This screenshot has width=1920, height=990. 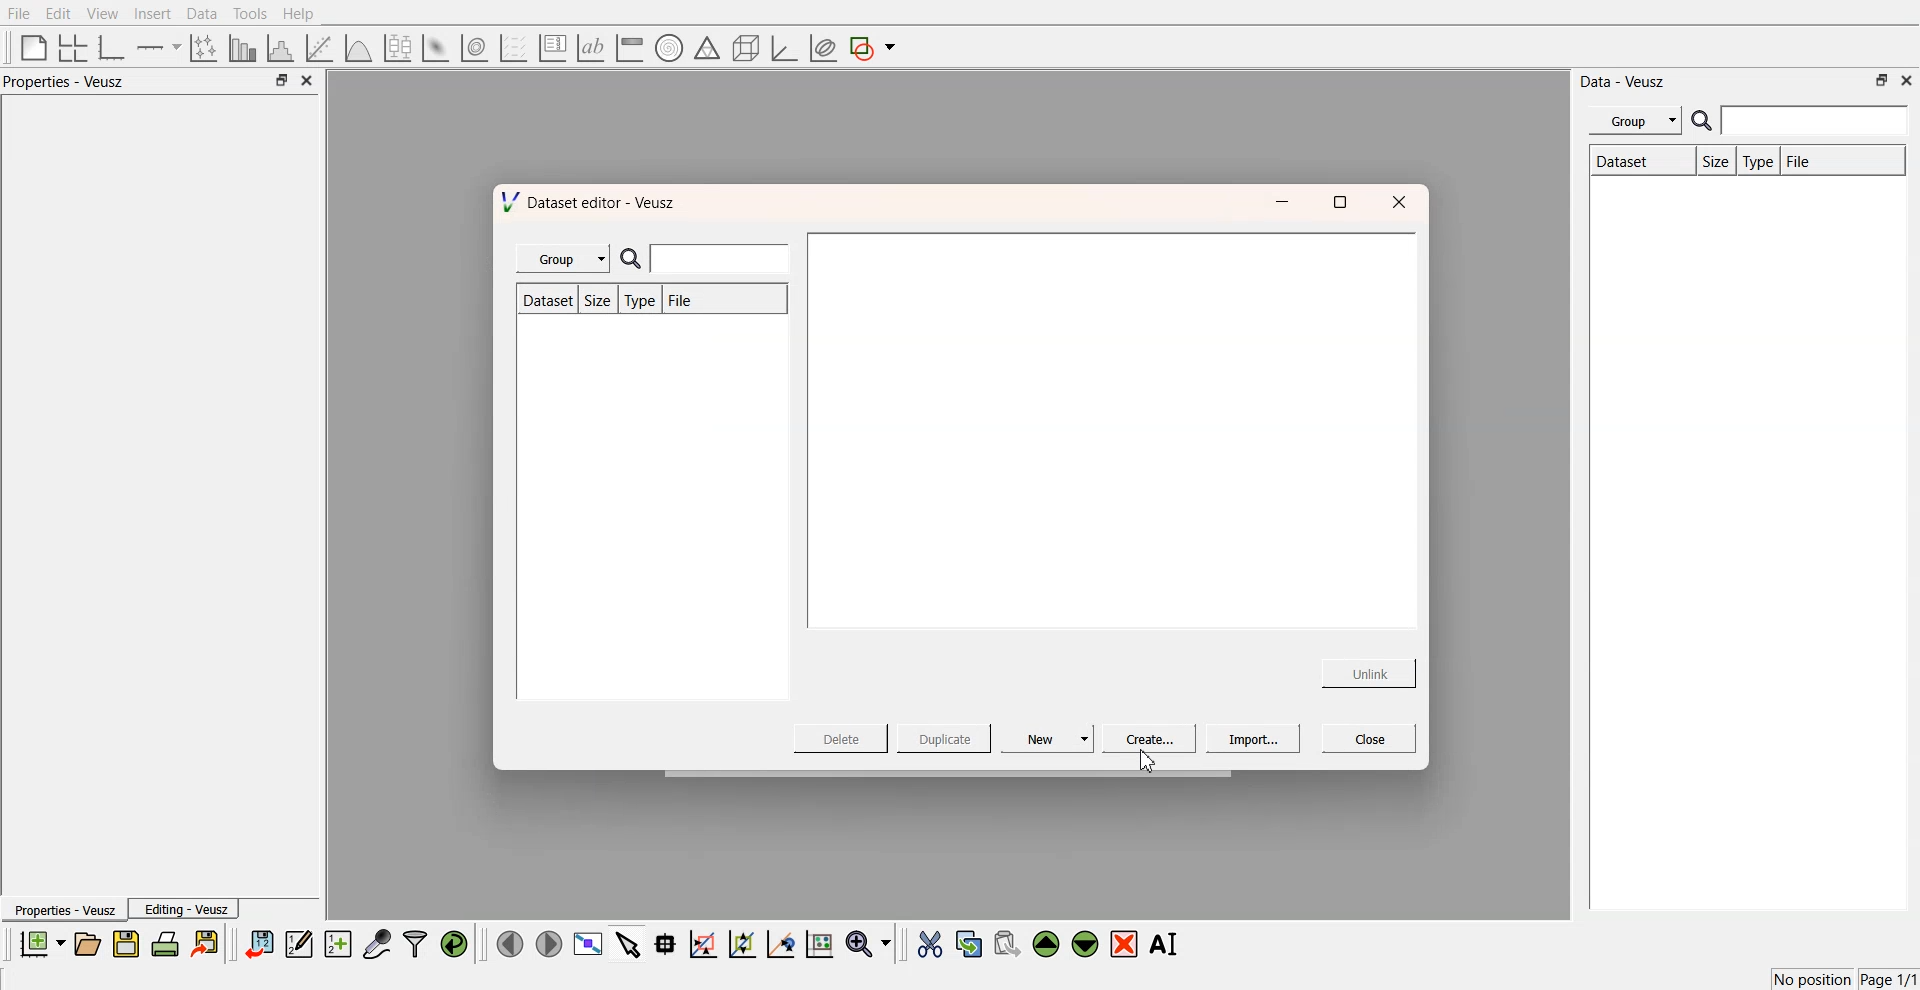 What do you see at coordinates (552, 48) in the screenshot?
I see `plot key` at bounding box center [552, 48].